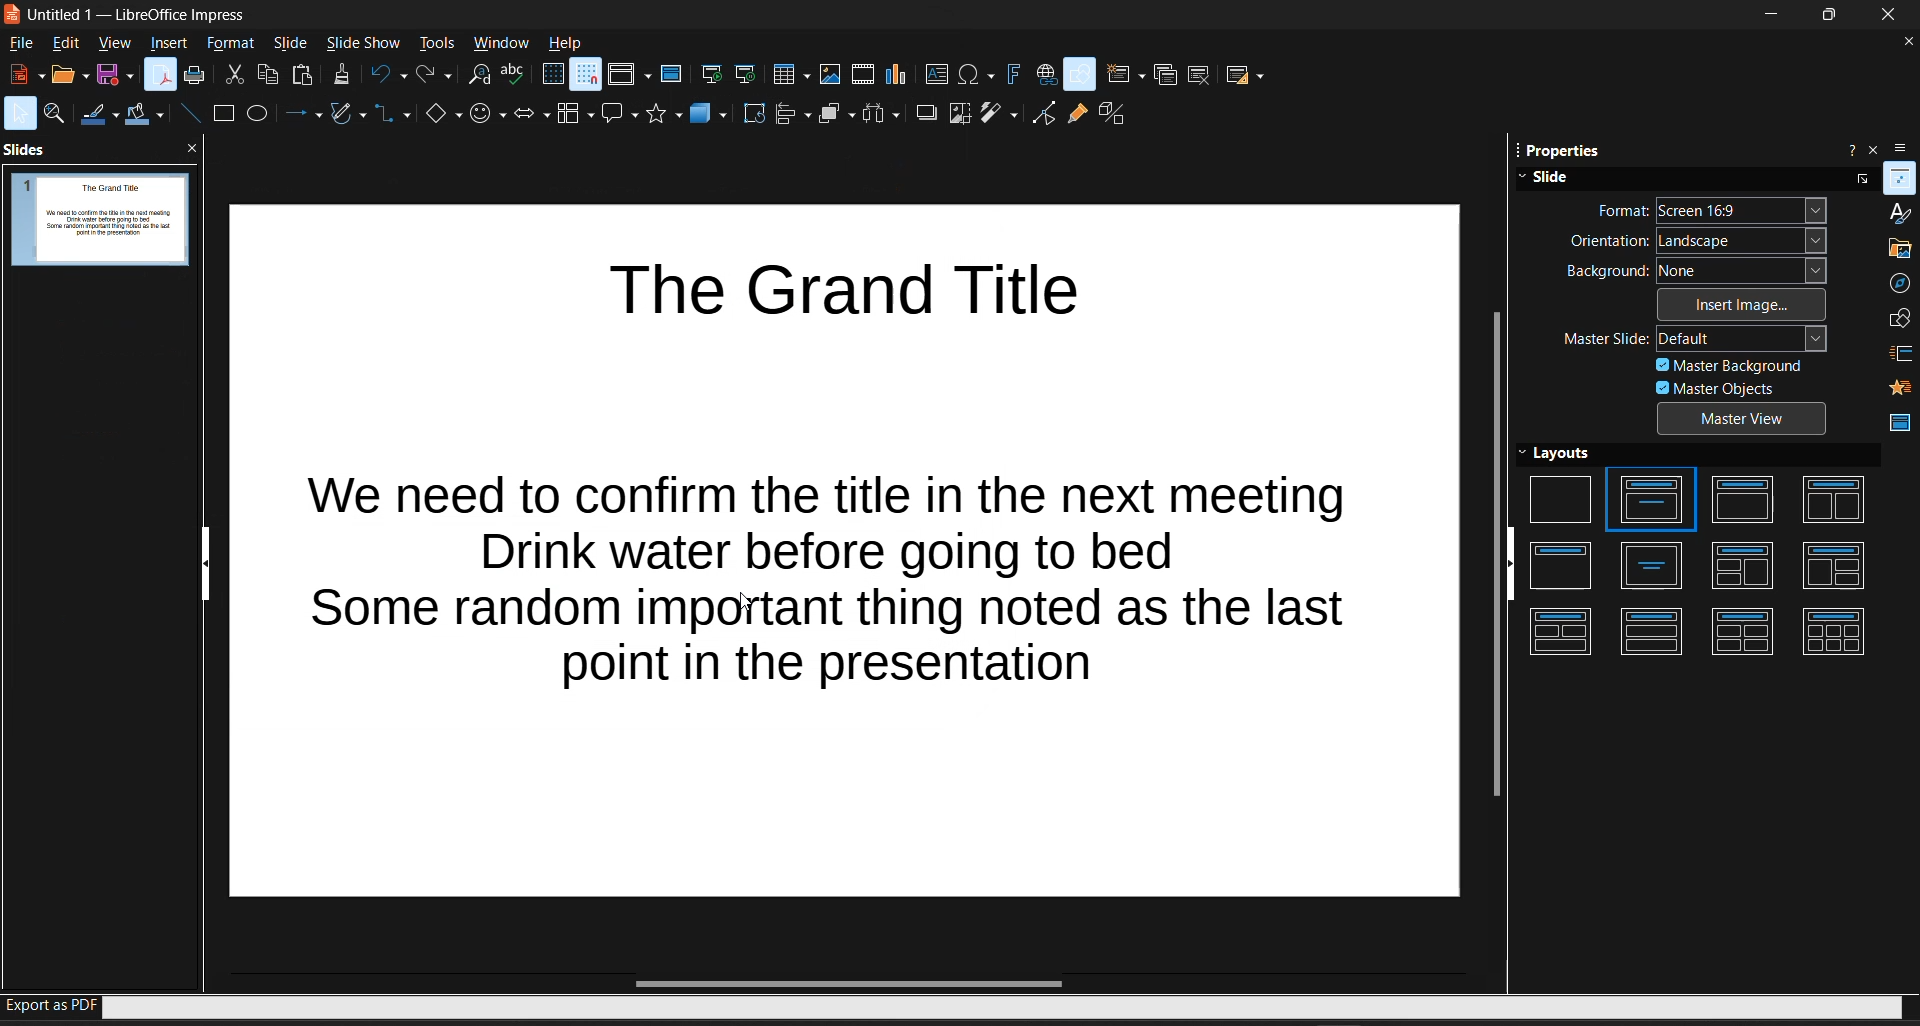 This screenshot has height=1026, width=1920. What do you see at coordinates (1124, 75) in the screenshot?
I see `new slide` at bounding box center [1124, 75].